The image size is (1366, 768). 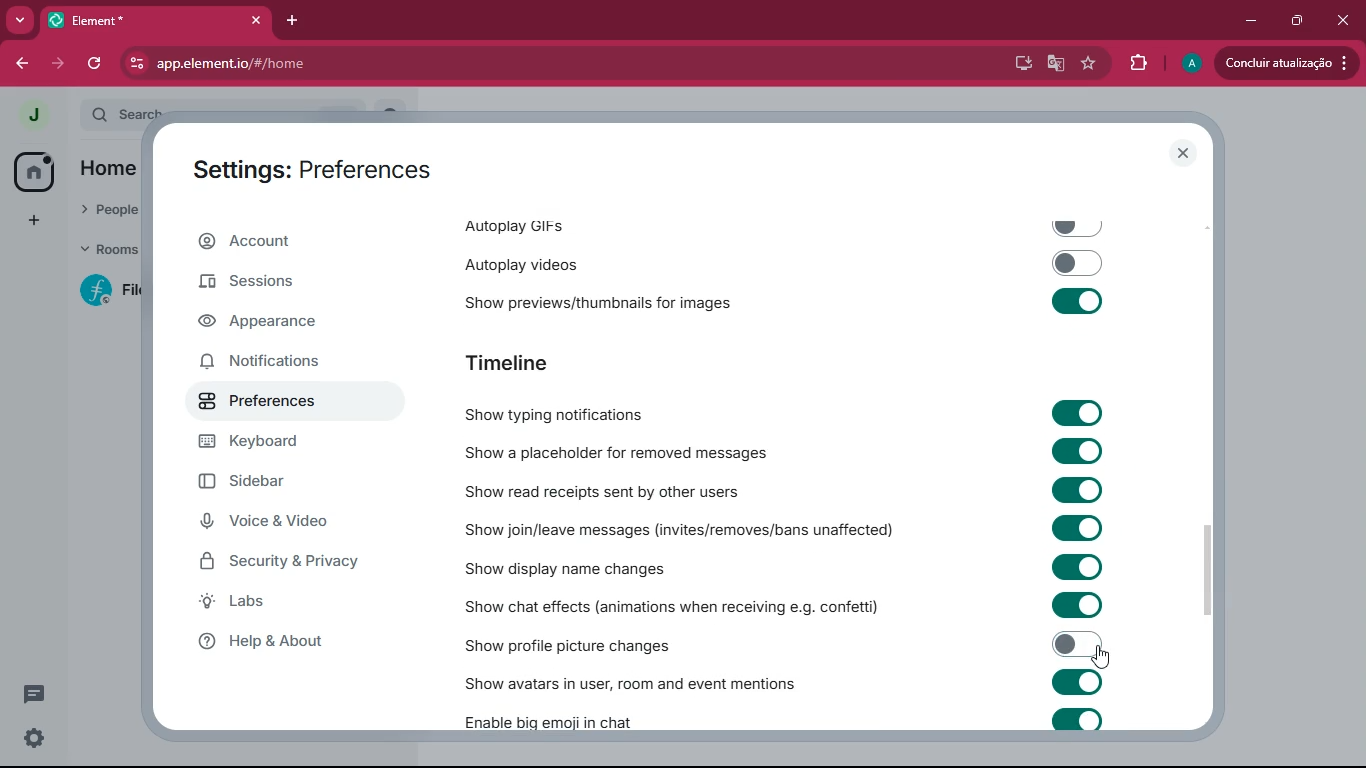 What do you see at coordinates (158, 21) in the screenshot?
I see `element tab` at bounding box center [158, 21].